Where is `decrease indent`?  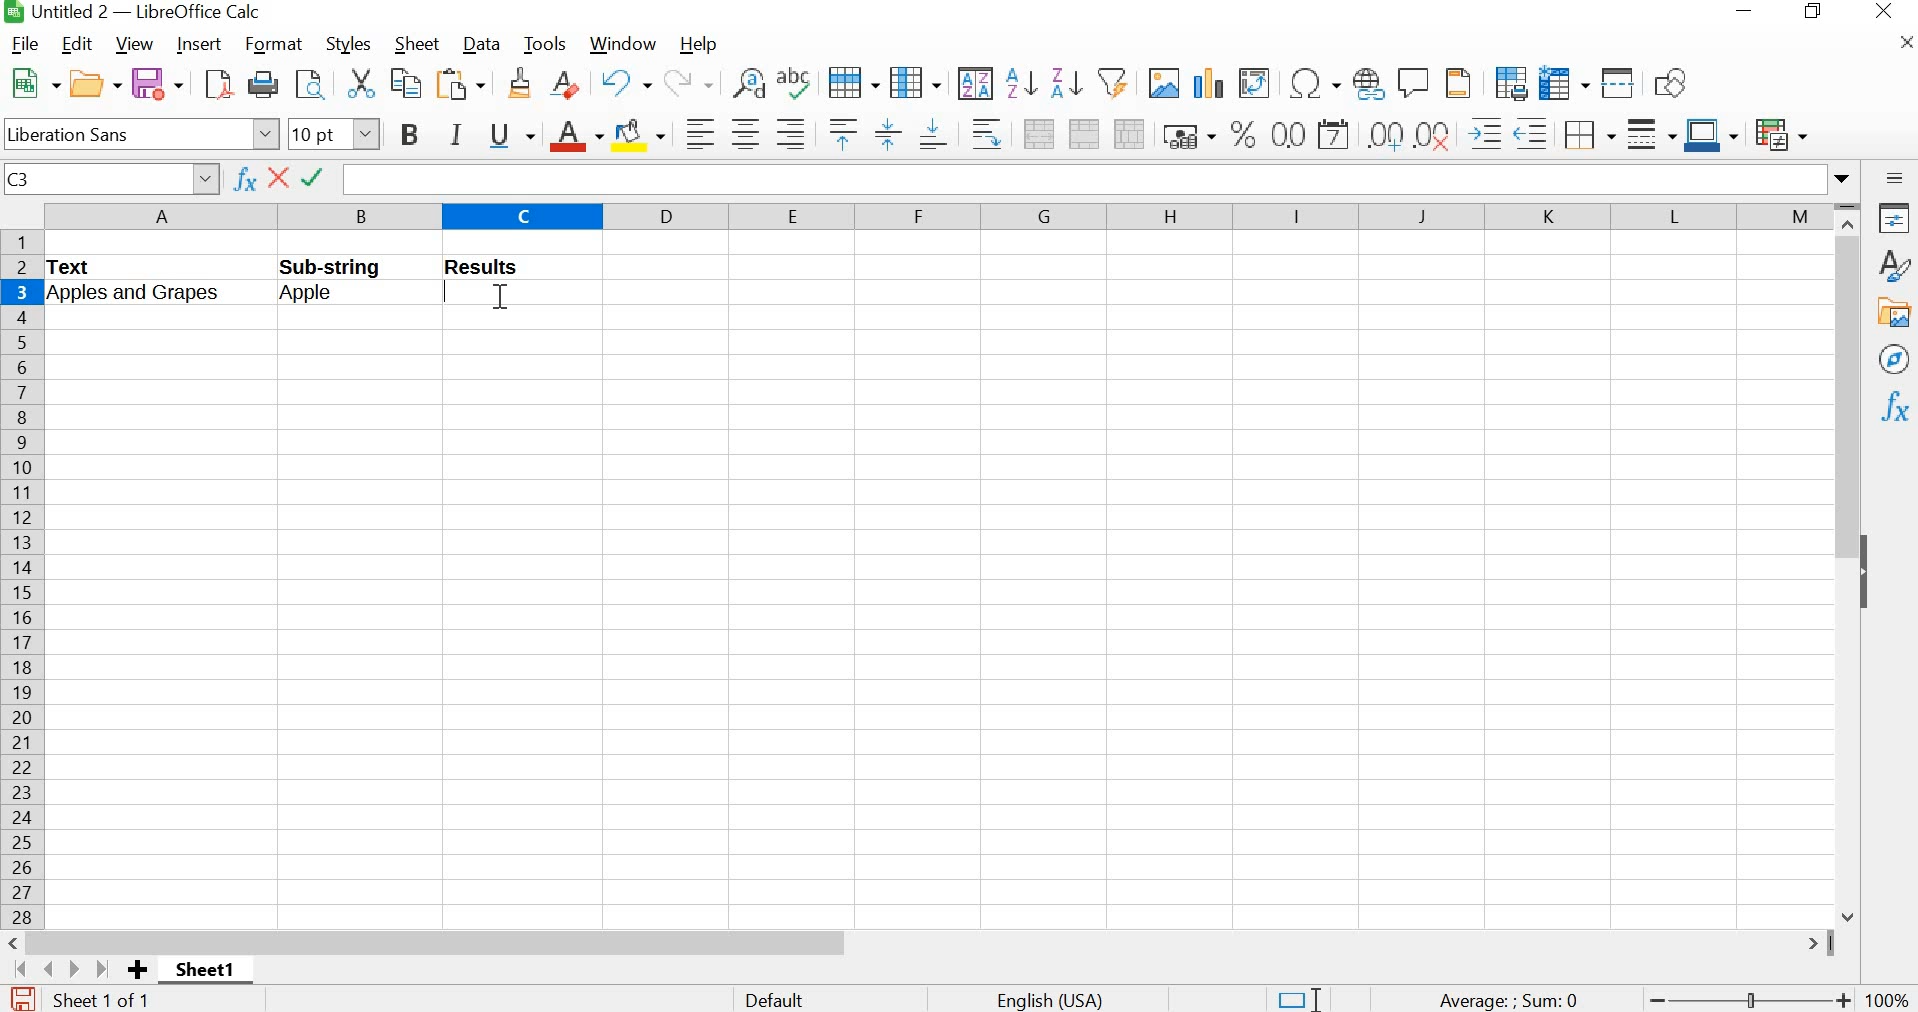 decrease indent is located at coordinates (1531, 132).